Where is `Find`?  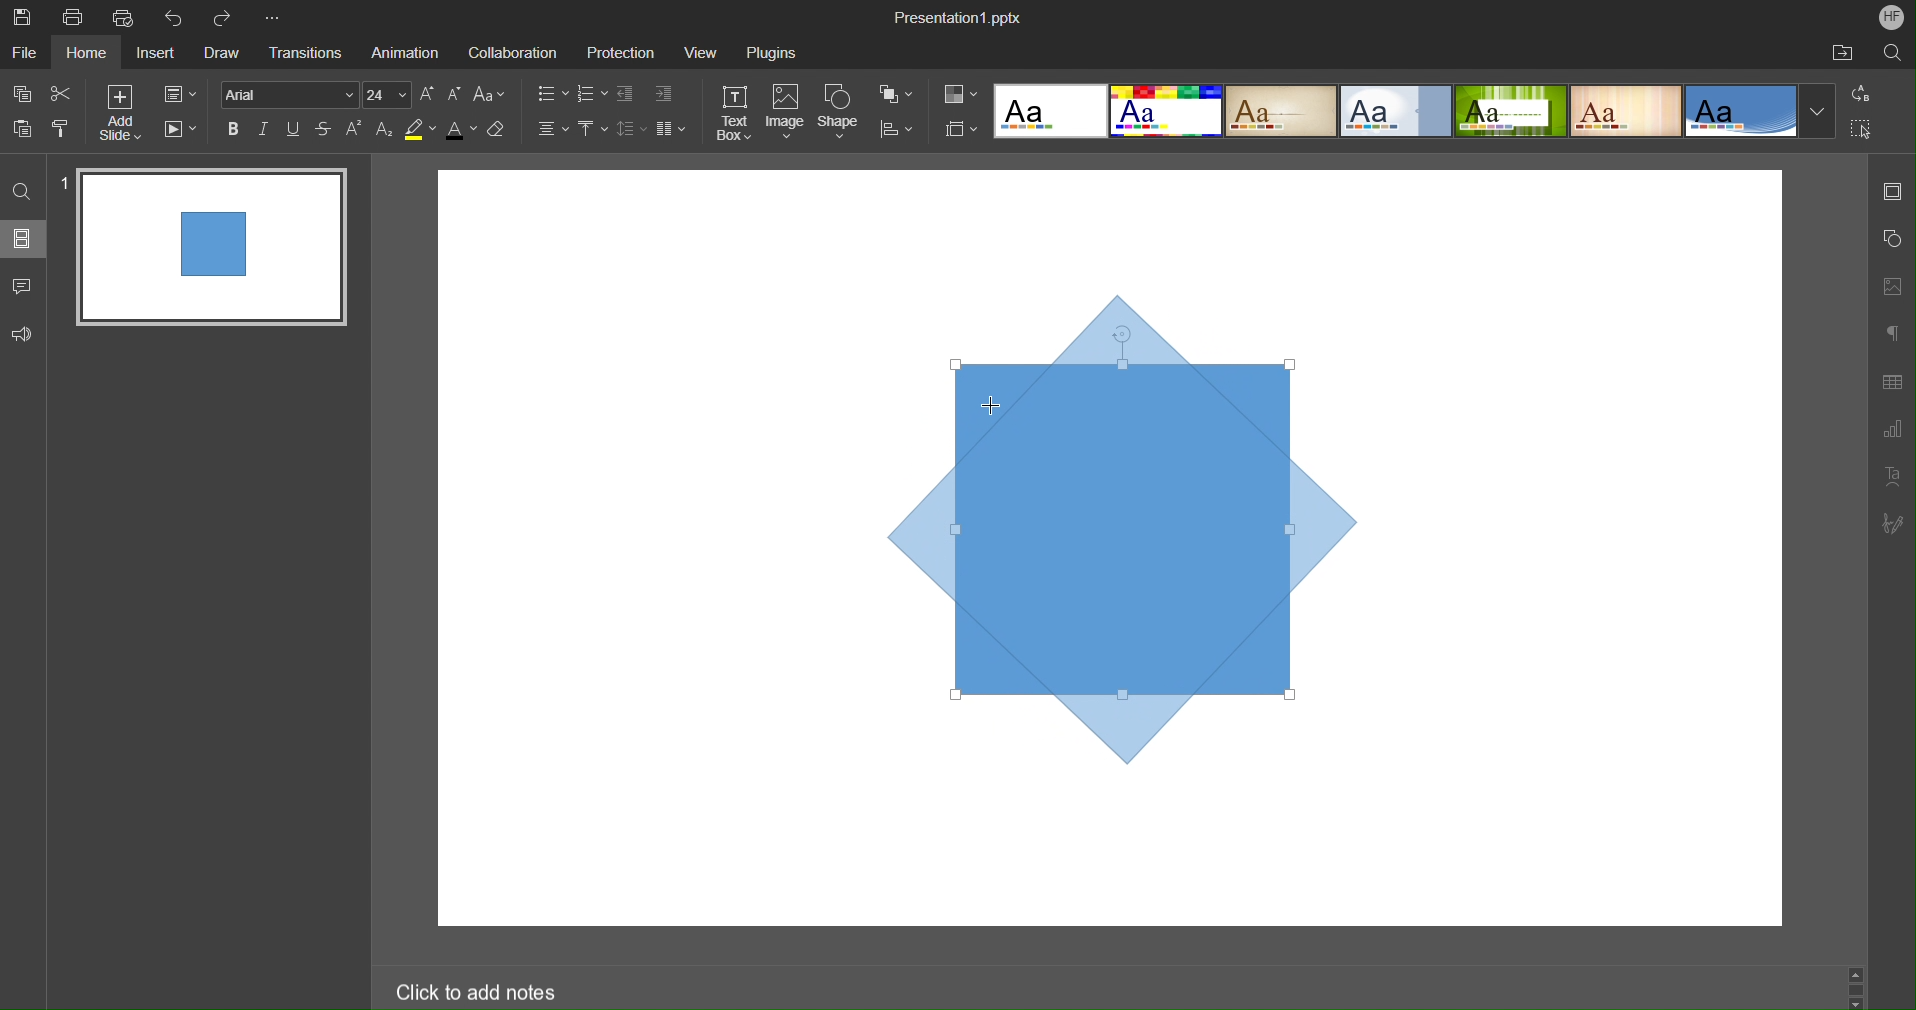
Find is located at coordinates (23, 192).